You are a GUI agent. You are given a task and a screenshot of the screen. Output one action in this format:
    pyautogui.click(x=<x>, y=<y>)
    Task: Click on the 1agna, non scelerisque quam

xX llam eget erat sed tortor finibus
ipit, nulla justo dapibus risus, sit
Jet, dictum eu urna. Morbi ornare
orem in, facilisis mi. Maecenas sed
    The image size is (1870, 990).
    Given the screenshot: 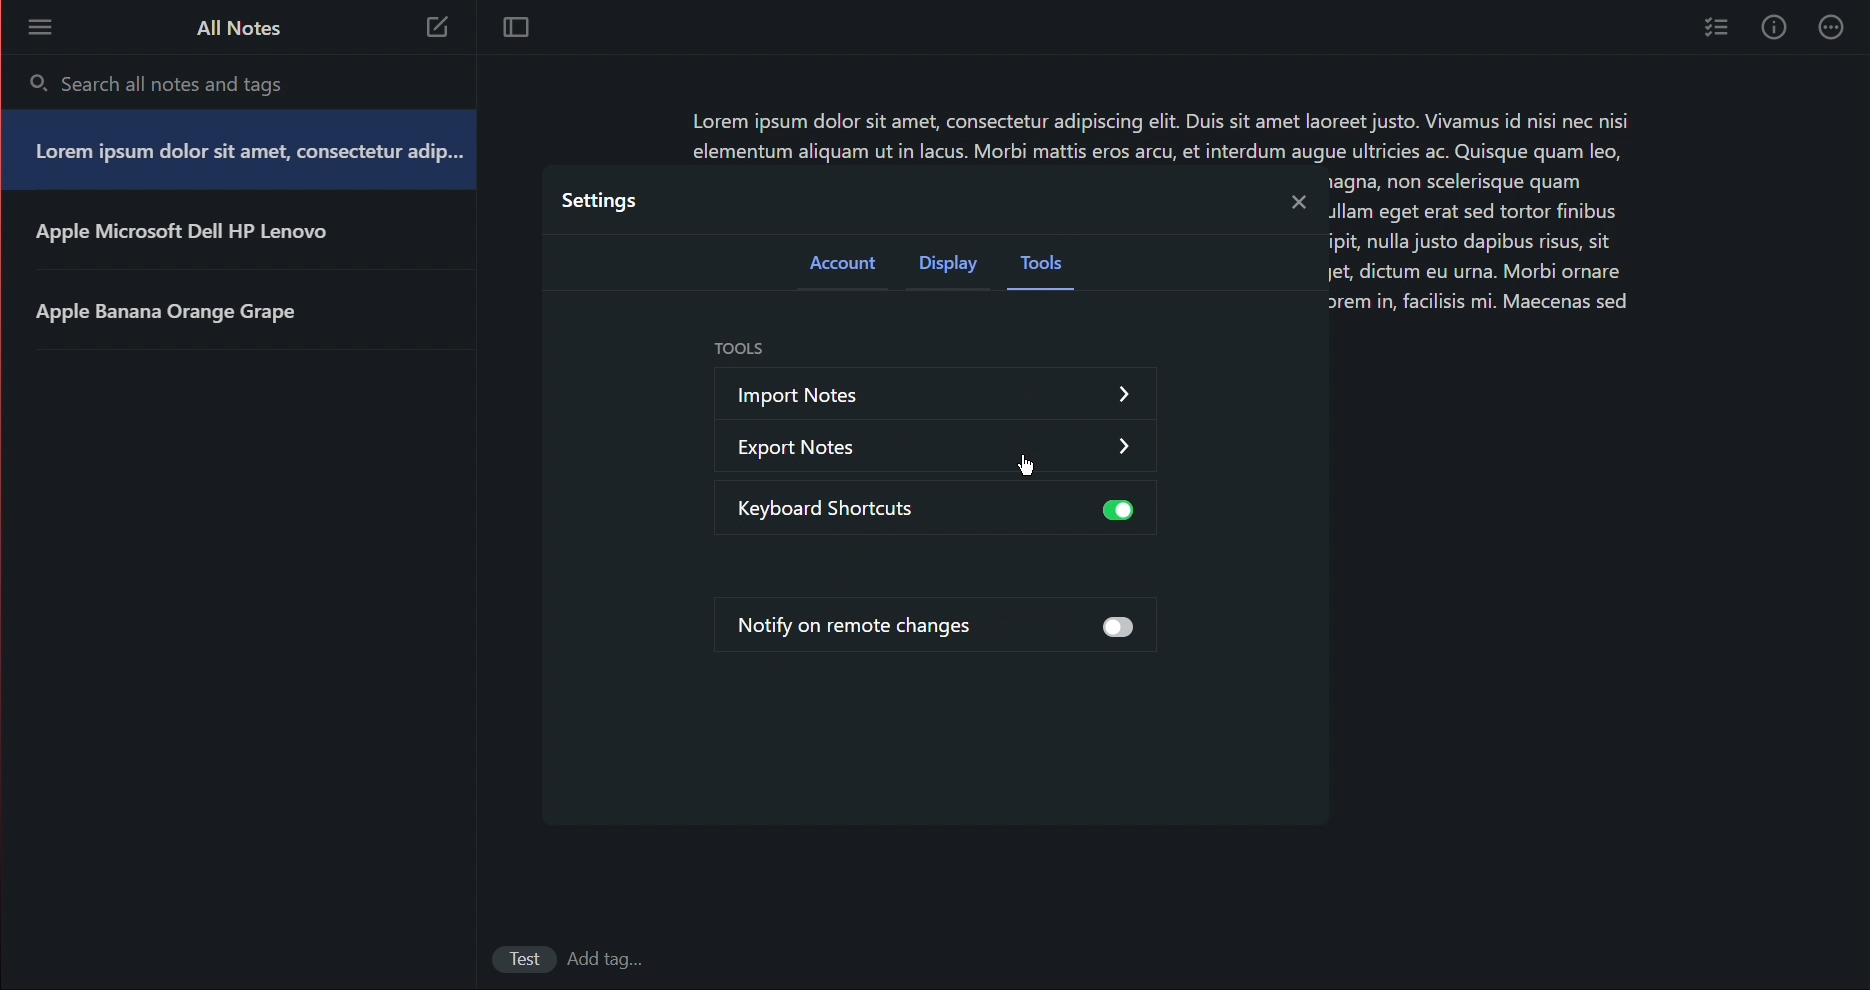 What is the action you would take?
    pyautogui.click(x=1484, y=249)
    